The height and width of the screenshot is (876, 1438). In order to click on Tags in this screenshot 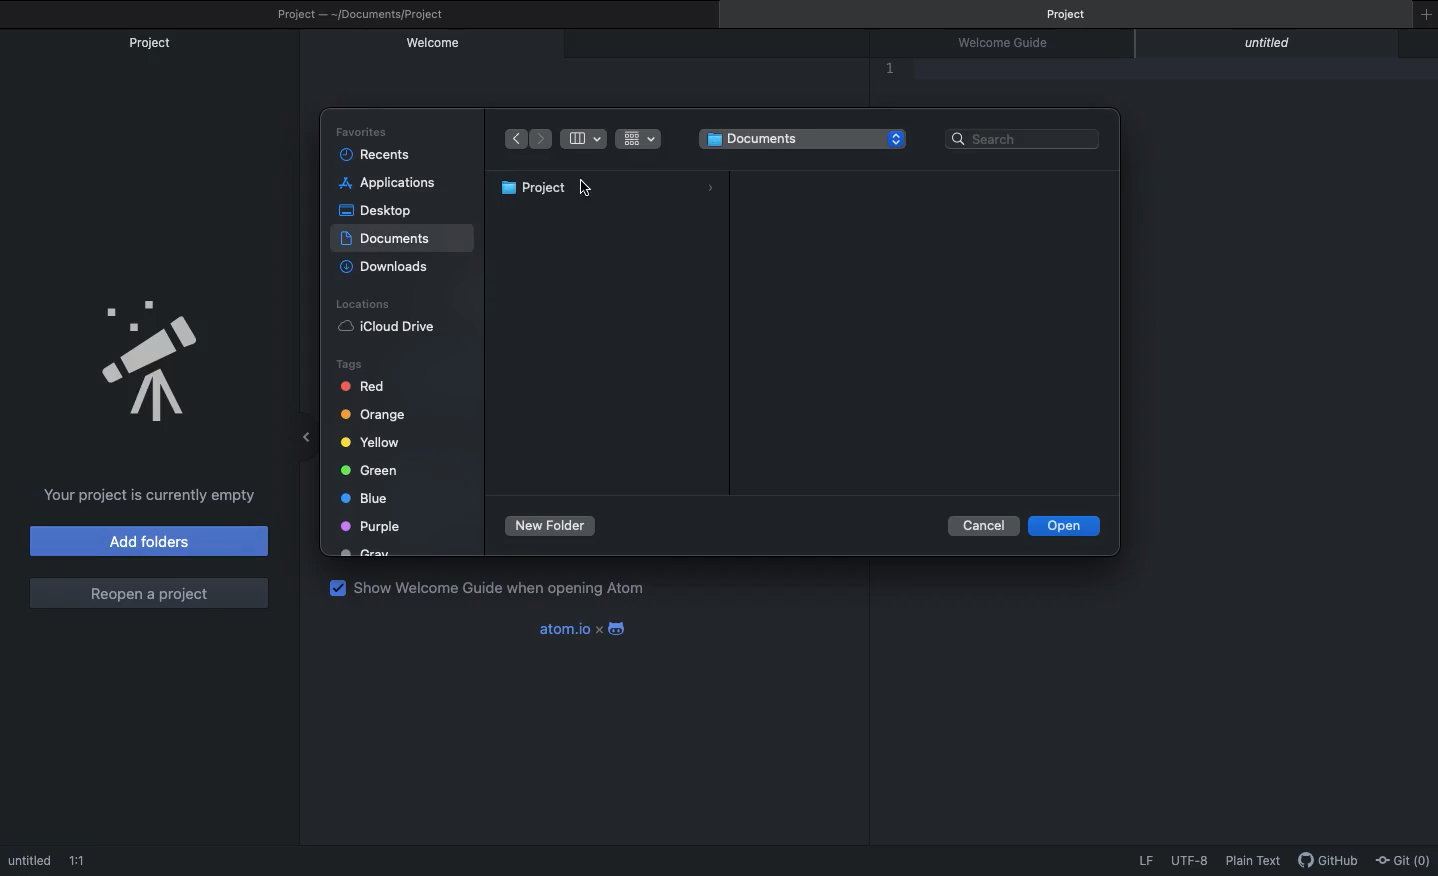, I will do `click(383, 455)`.